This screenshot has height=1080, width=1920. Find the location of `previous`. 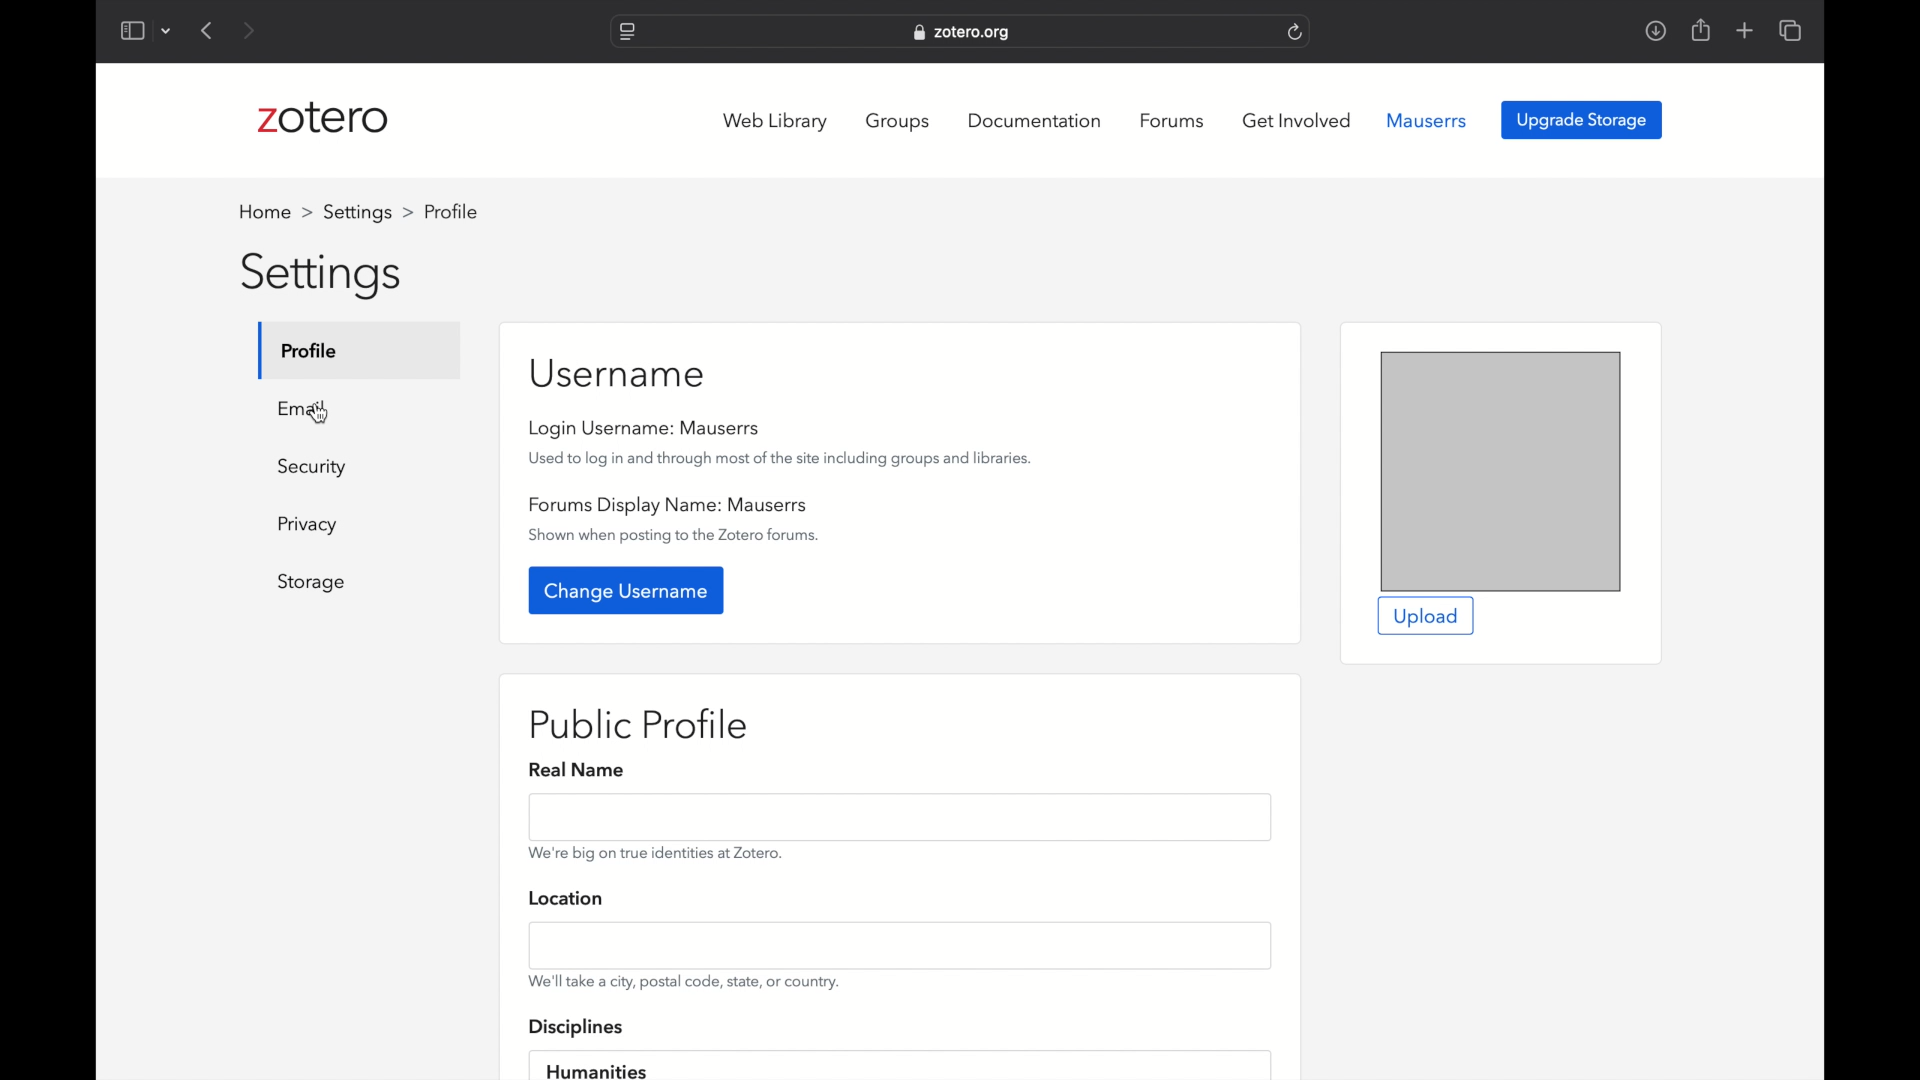

previous is located at coordinates (208, 30).